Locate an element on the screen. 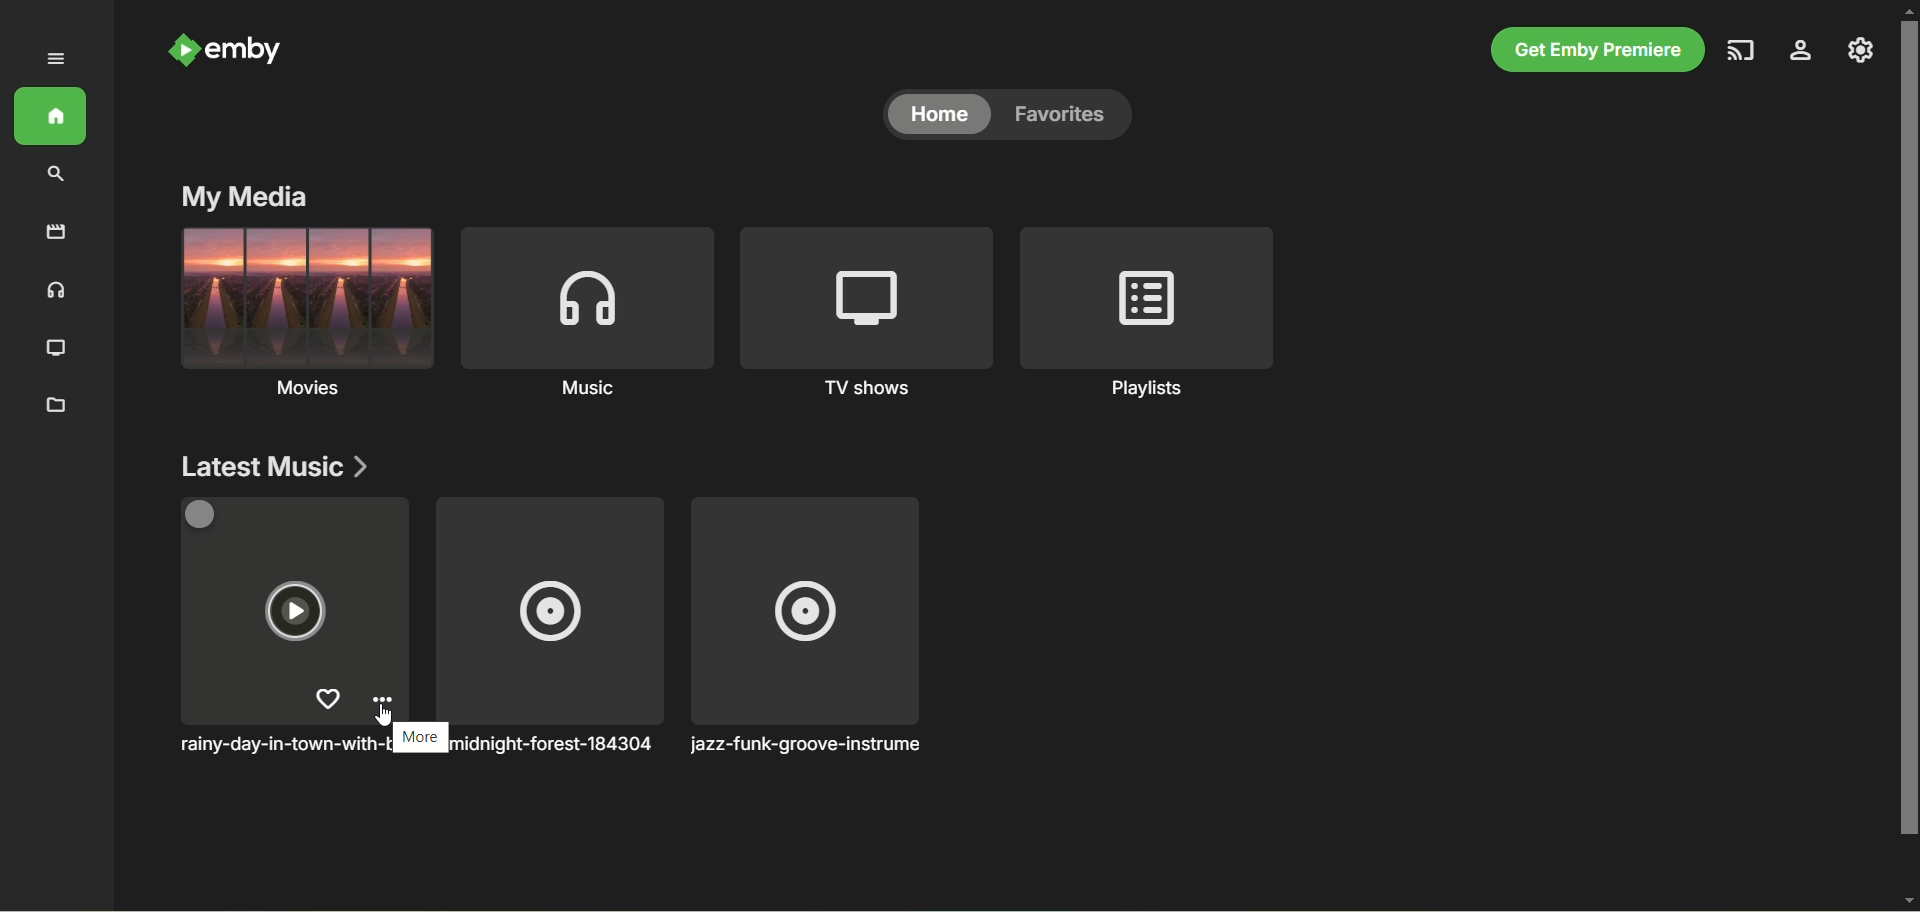  Cursor is located at coordinates (383, 715).